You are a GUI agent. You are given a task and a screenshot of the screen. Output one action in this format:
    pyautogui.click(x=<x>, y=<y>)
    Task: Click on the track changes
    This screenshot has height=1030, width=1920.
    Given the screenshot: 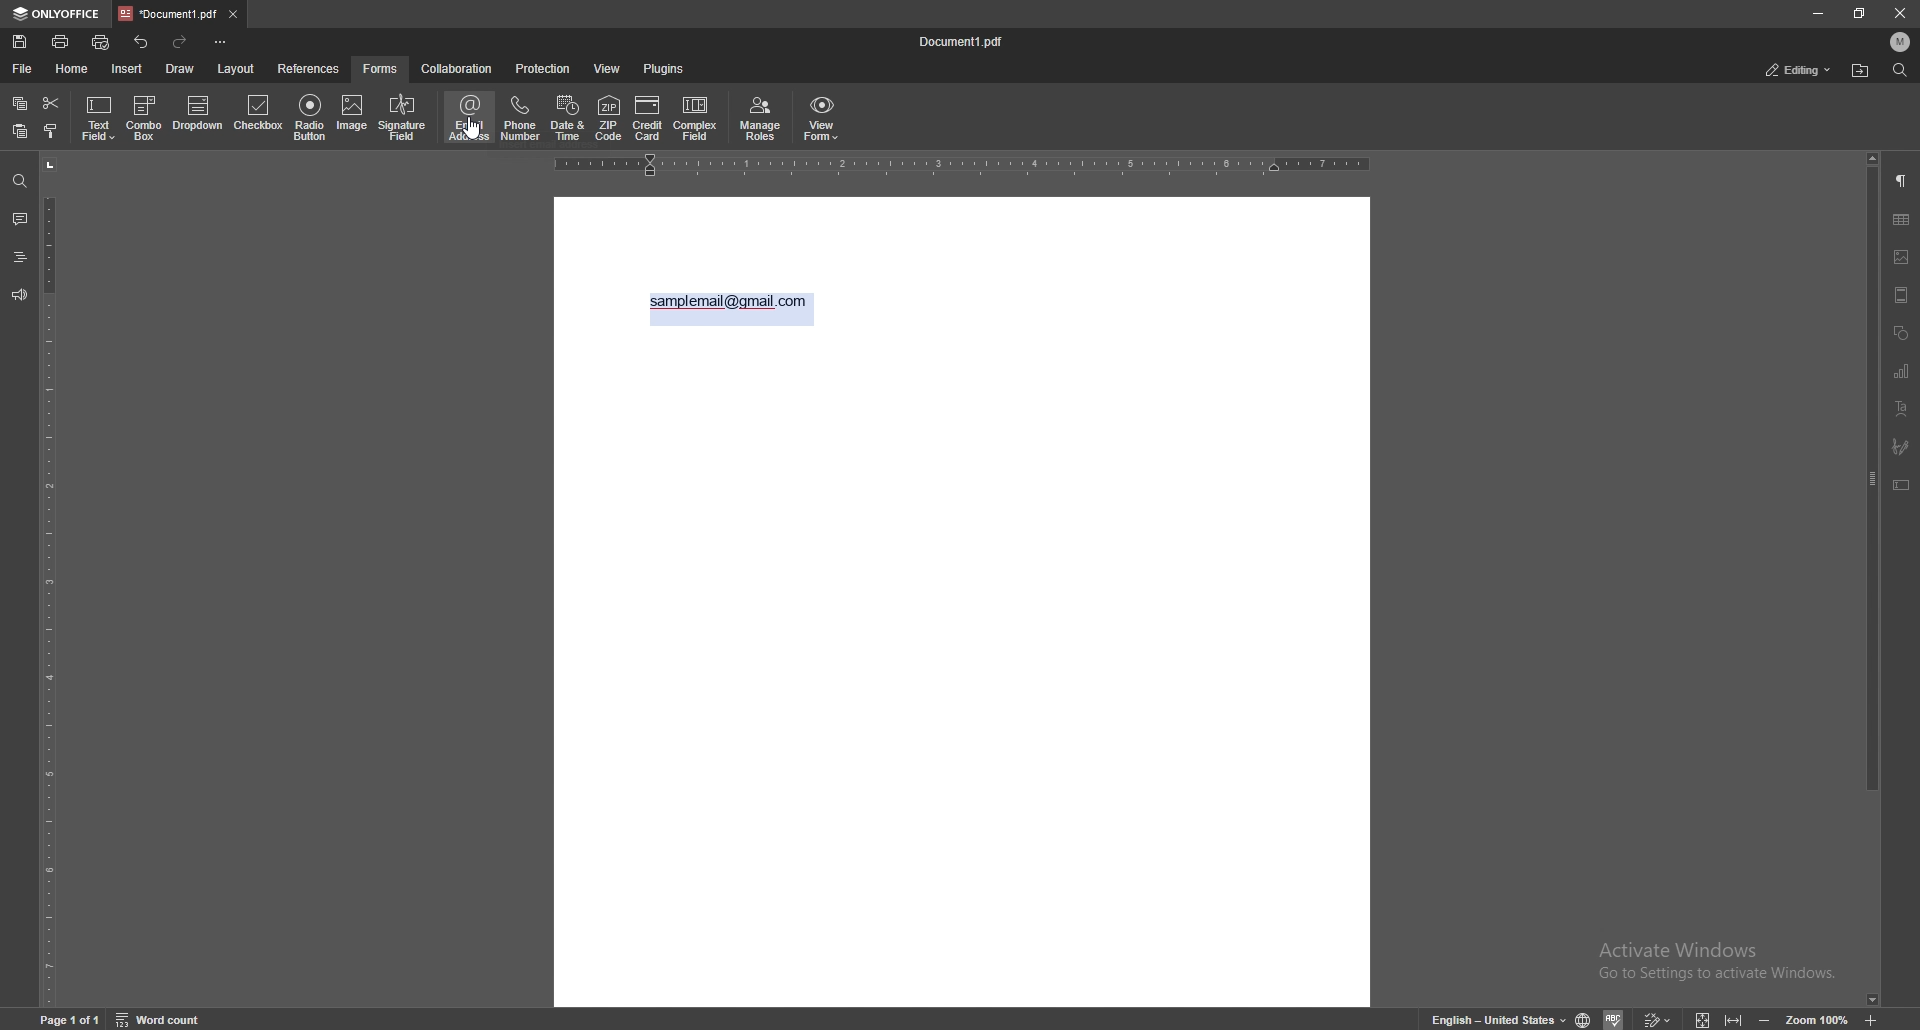 What is the action you would take?
    pyautogui.click(x=1658, y=1018)
    